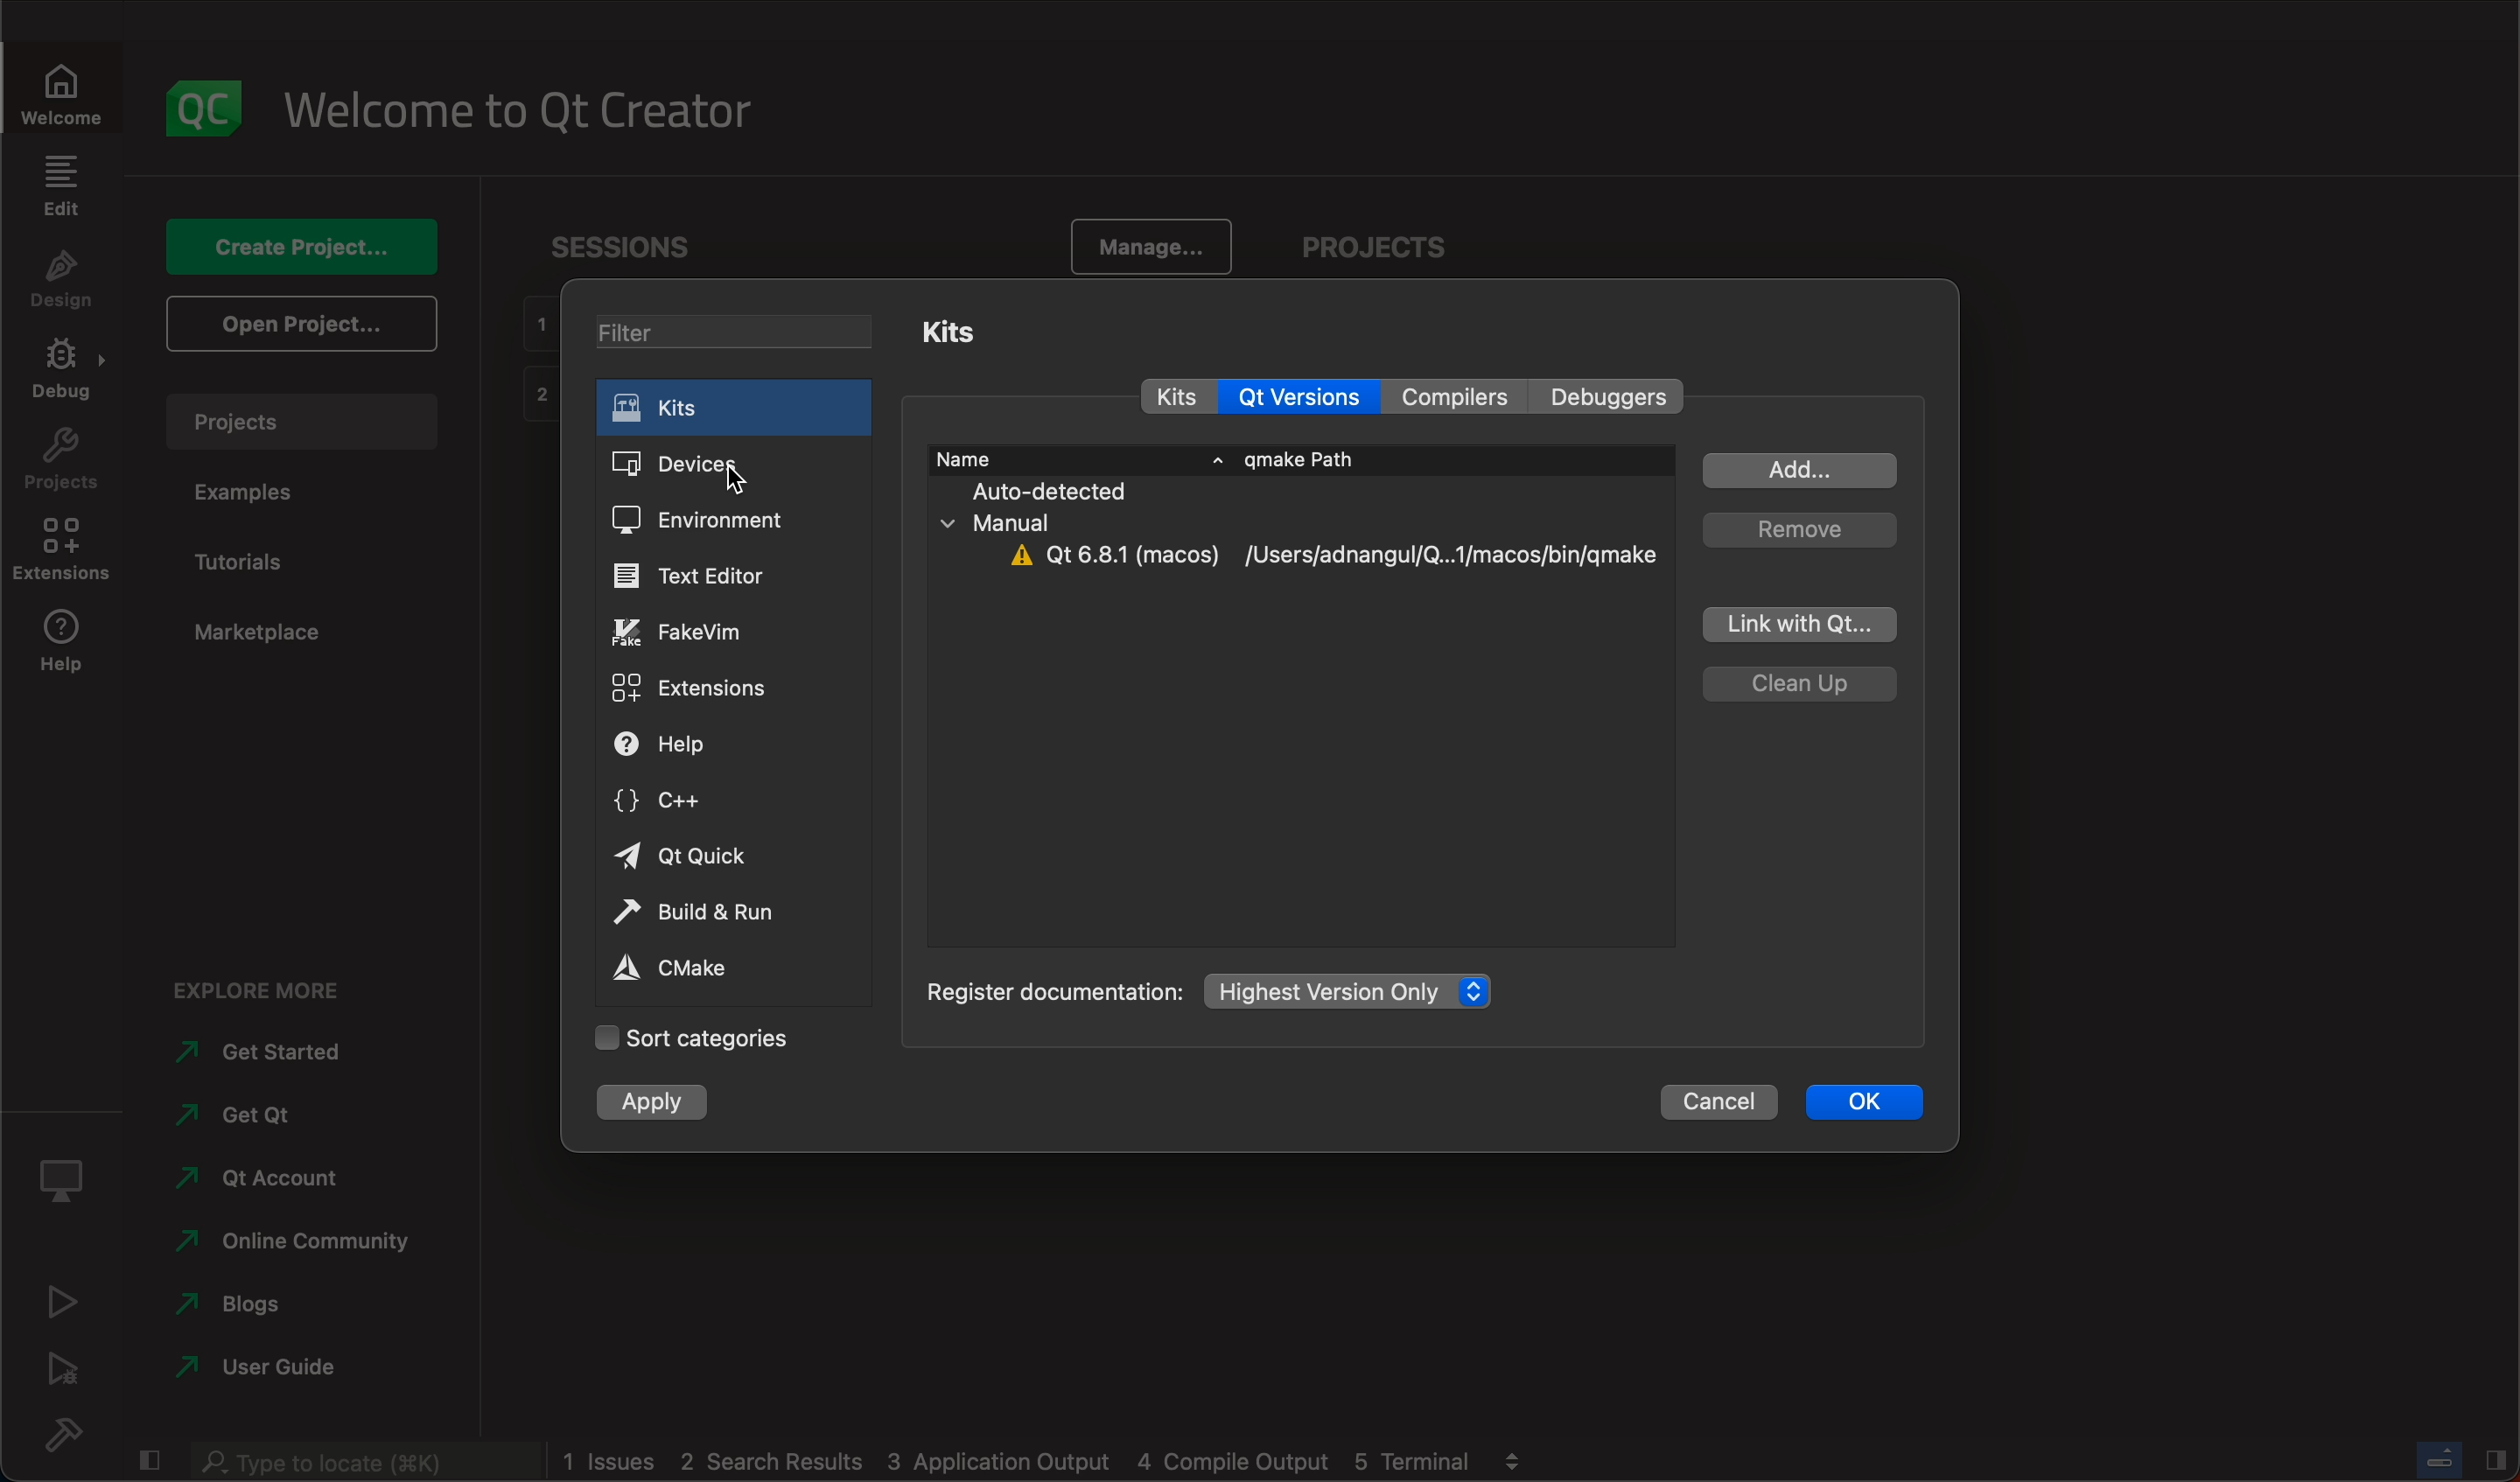  I want to click on ok, so click(1878, 1104).